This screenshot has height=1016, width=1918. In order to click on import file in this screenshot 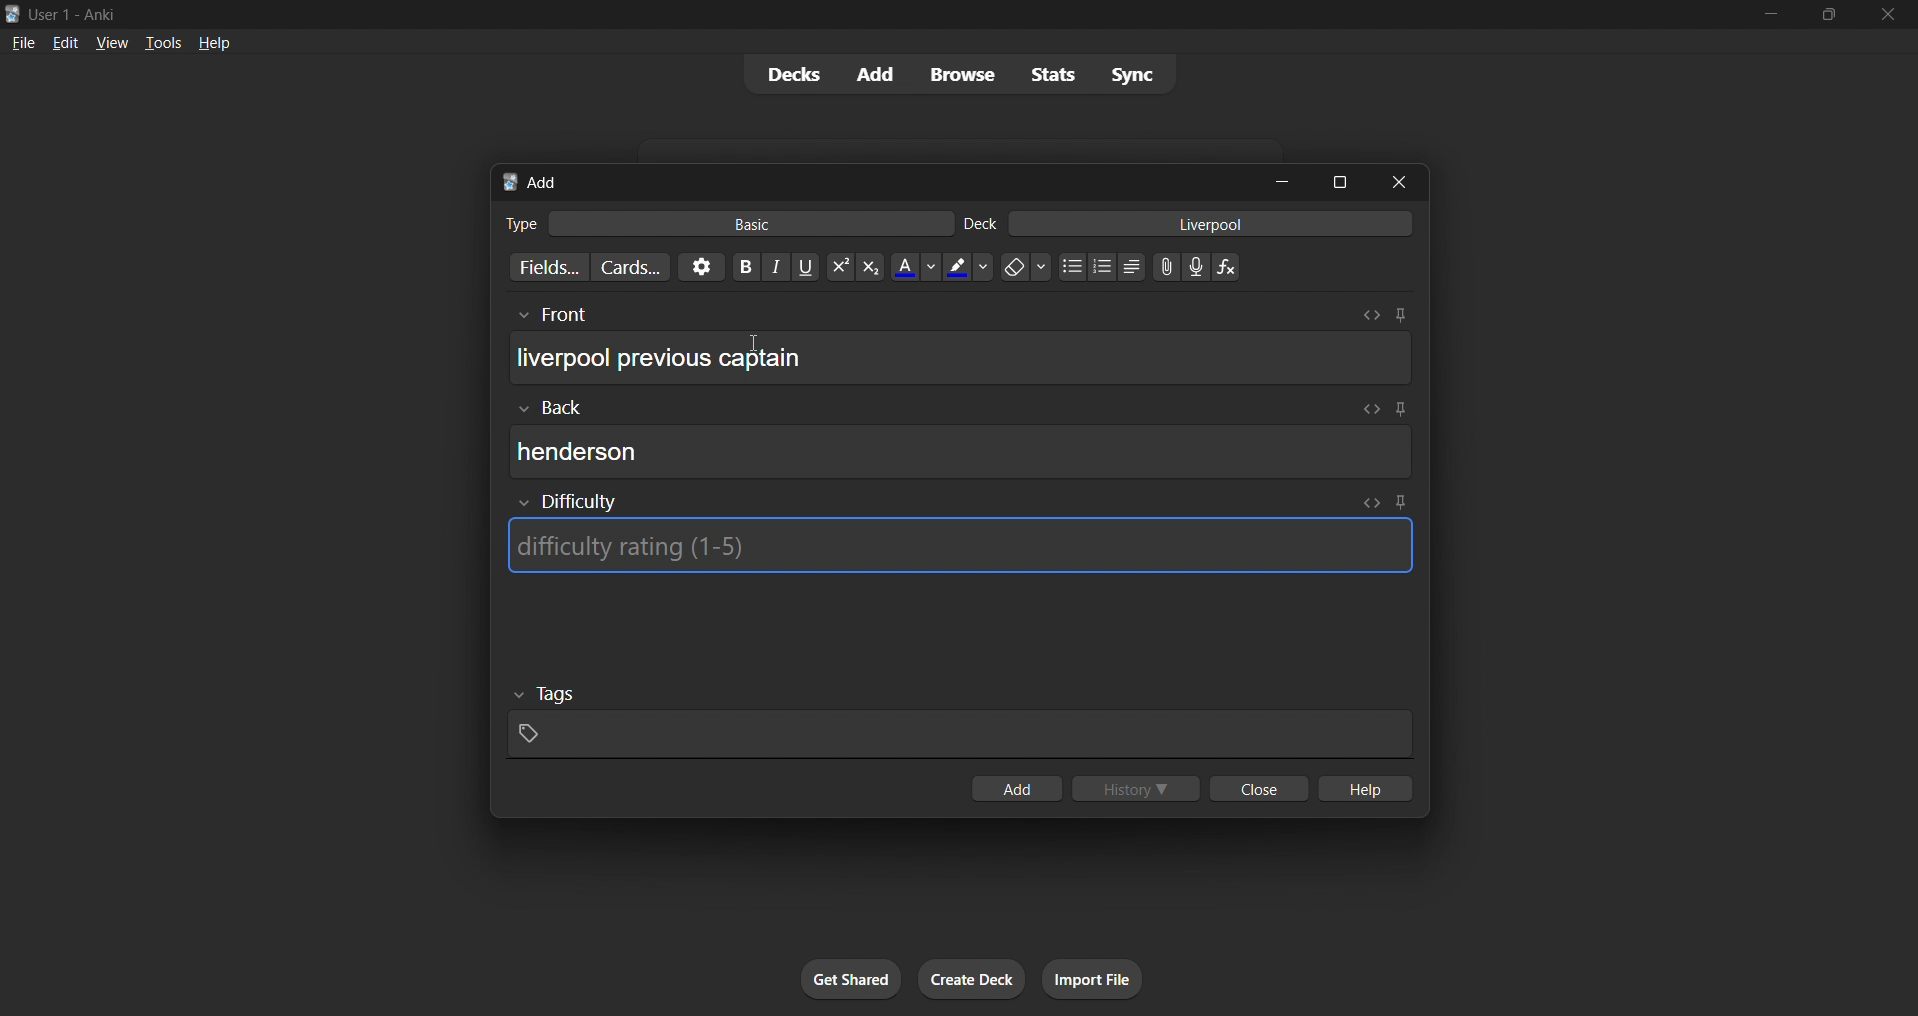, I will do `click(1100, 977)`.